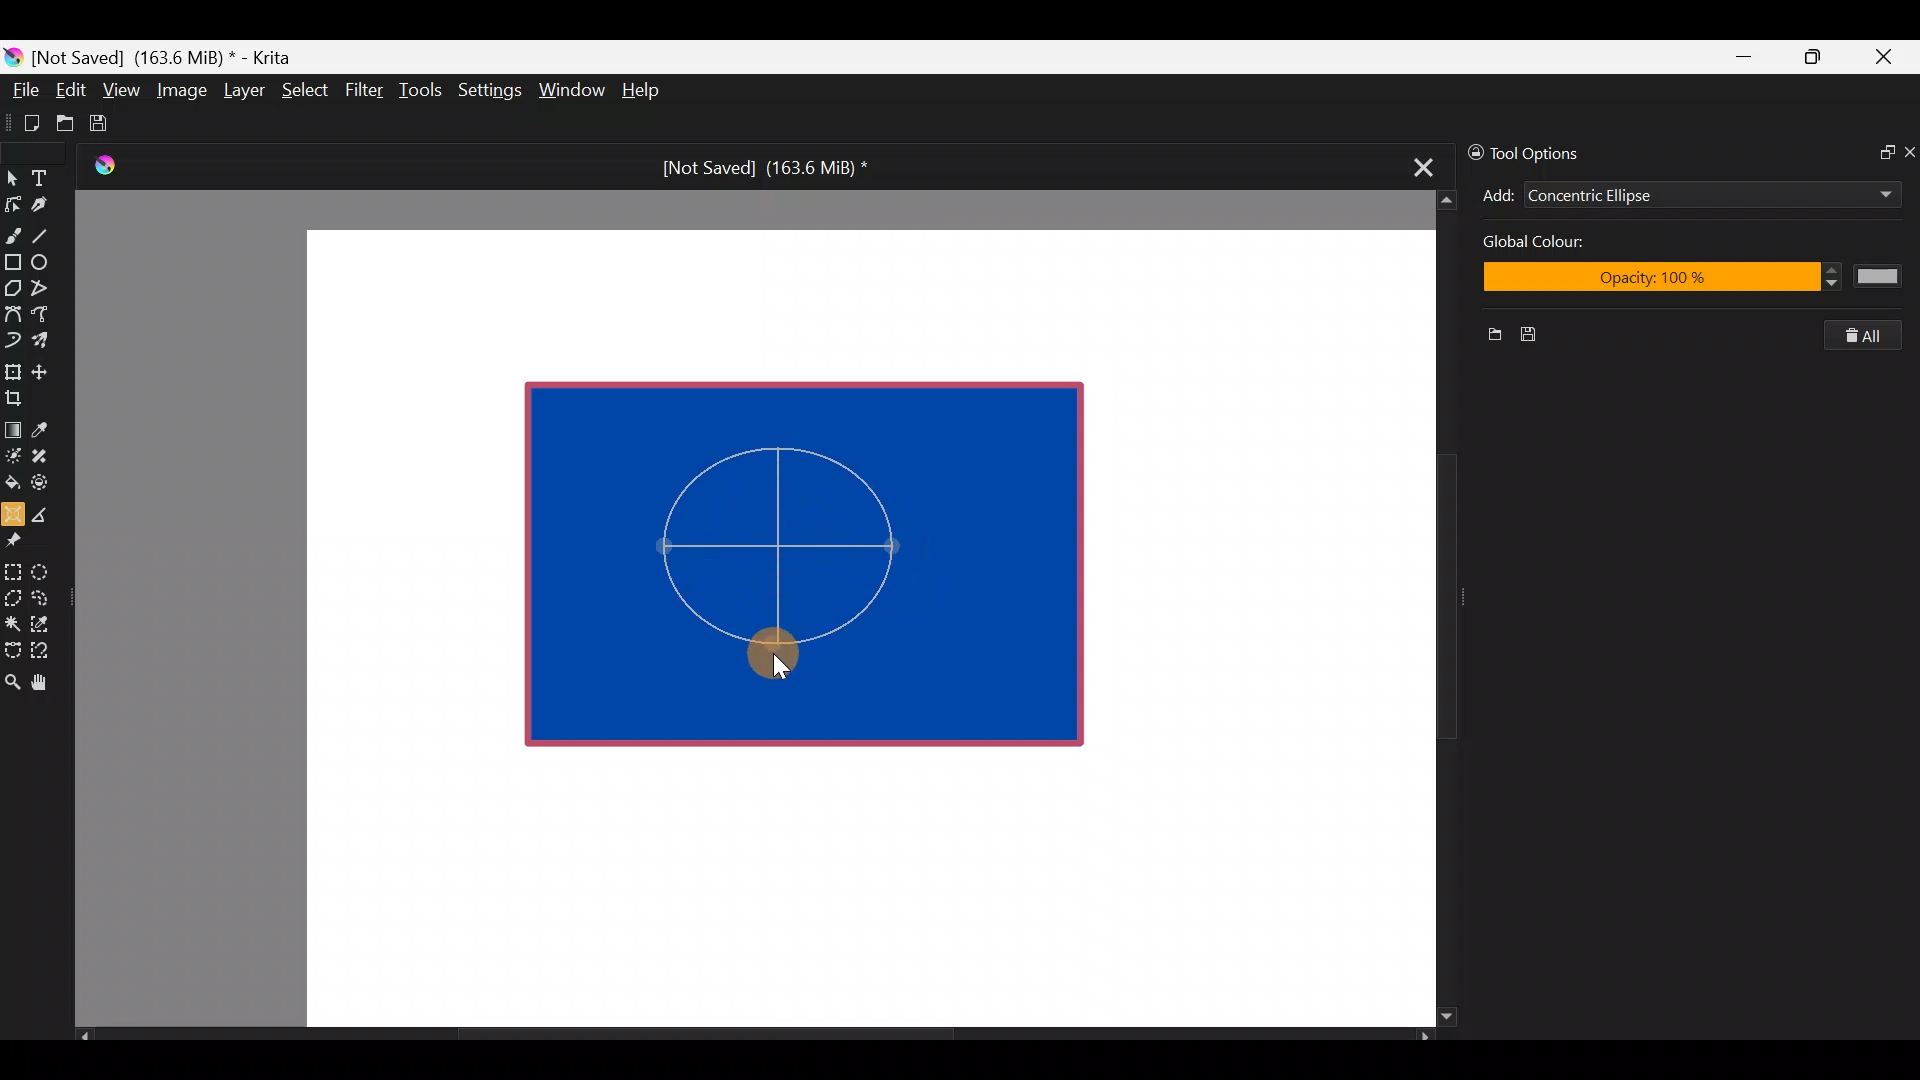 The width and height of the screenshot is (1920, 1080). What do you see at coordinates (20, 397) in the screenshot?
I see `Crop the image to an area` at bounding box center [20, 397].